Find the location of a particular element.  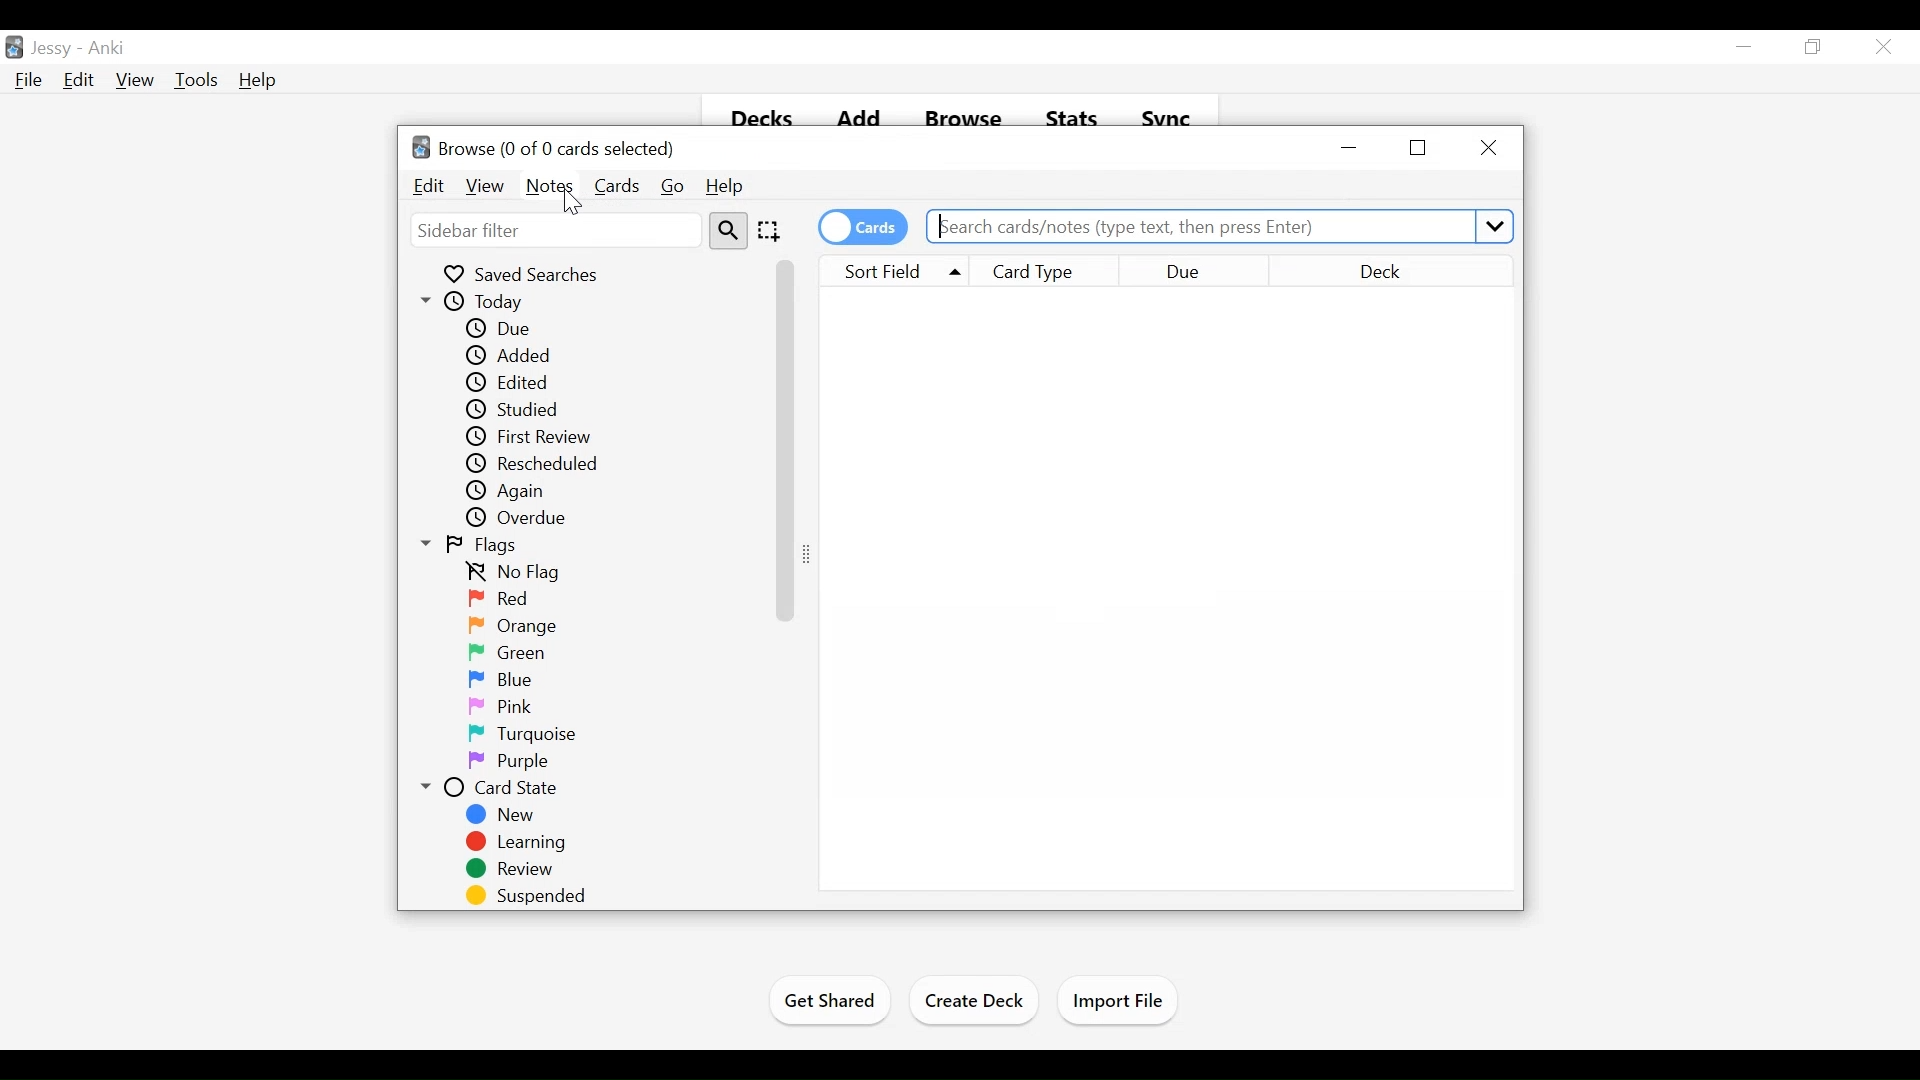

Card State is located at coordinates (497, 789).